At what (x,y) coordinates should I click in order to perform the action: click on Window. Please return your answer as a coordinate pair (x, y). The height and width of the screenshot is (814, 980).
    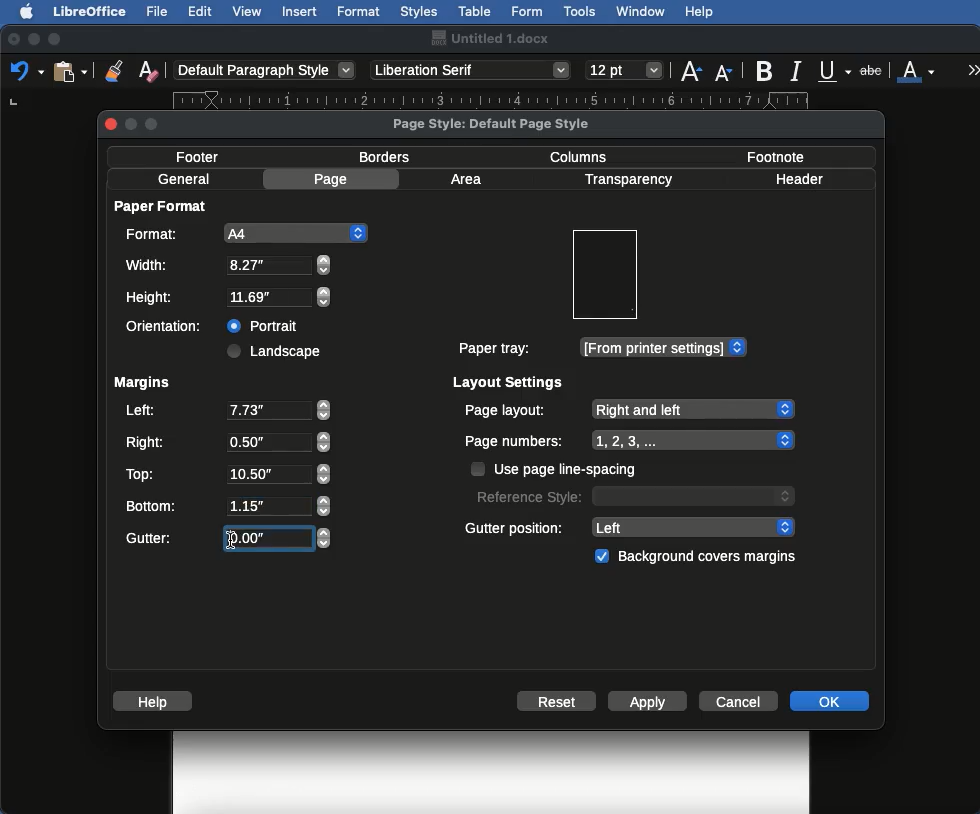
    Looking at the image, I should click on (641, 12).